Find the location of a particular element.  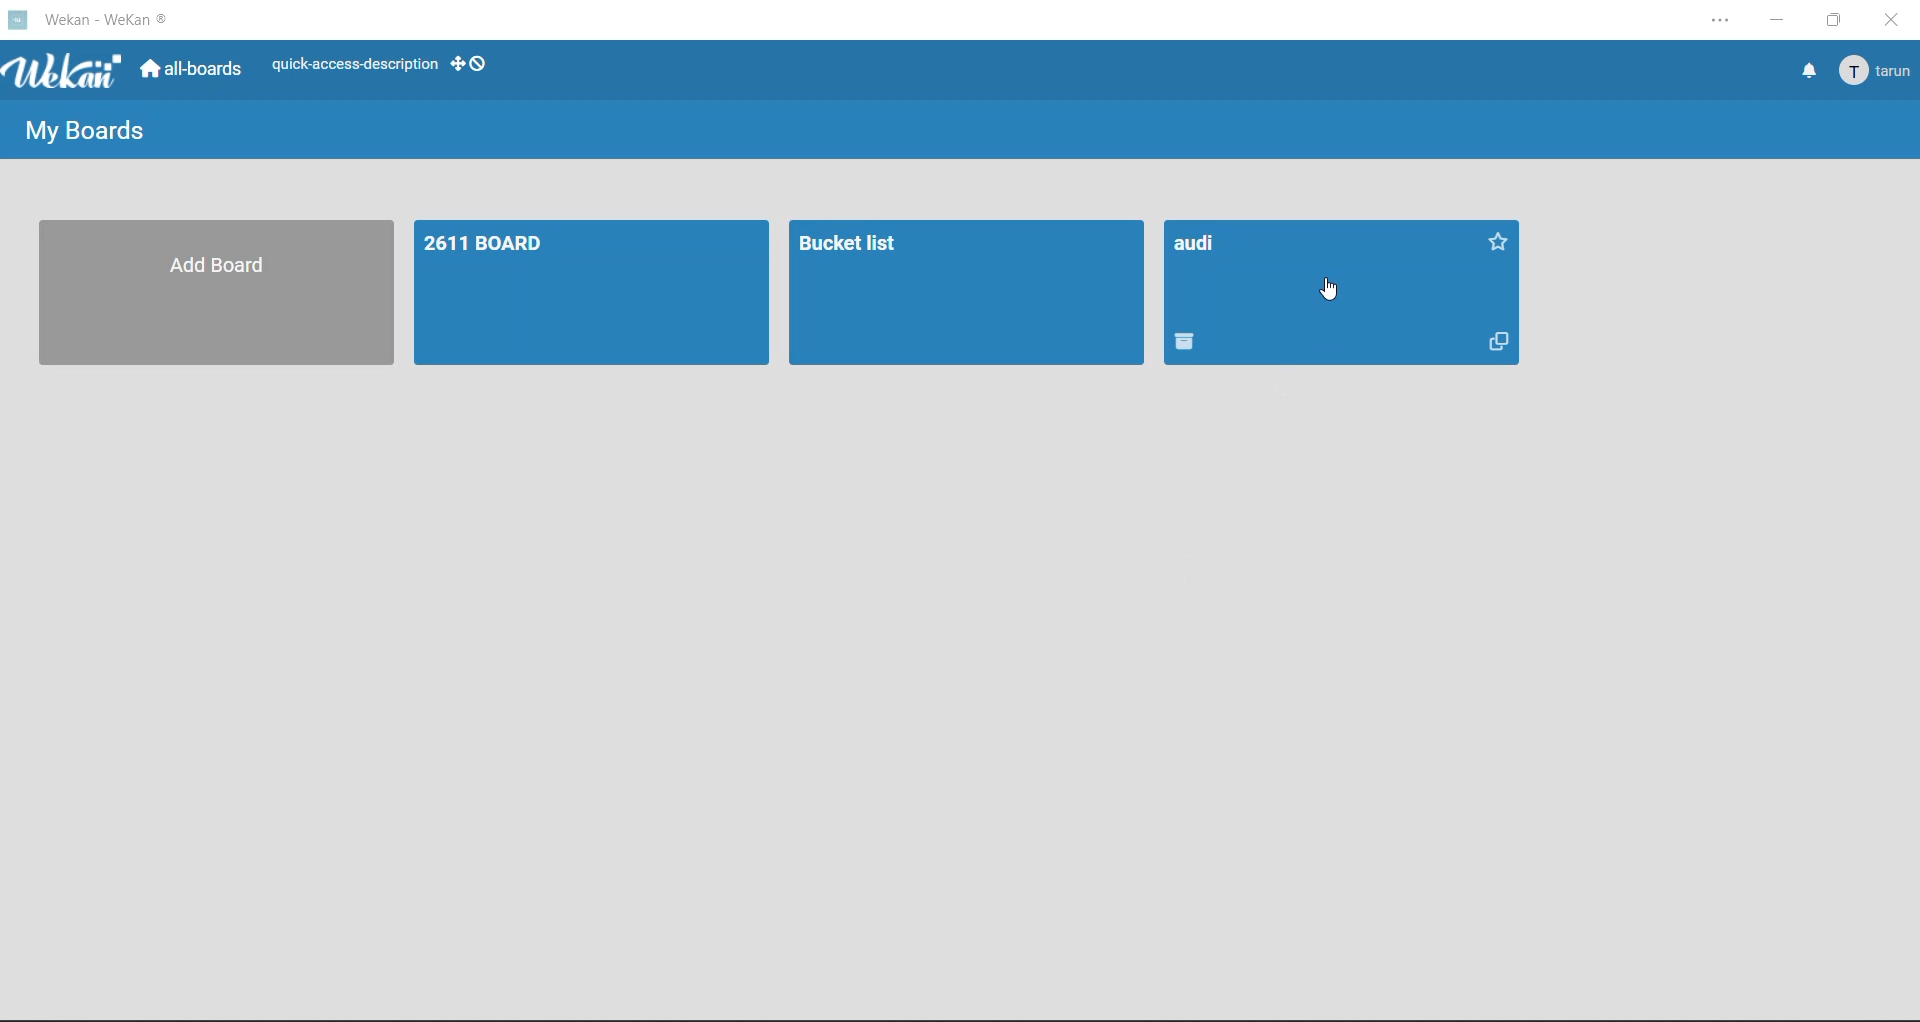

My Boards is located at coordinates (80, 128).